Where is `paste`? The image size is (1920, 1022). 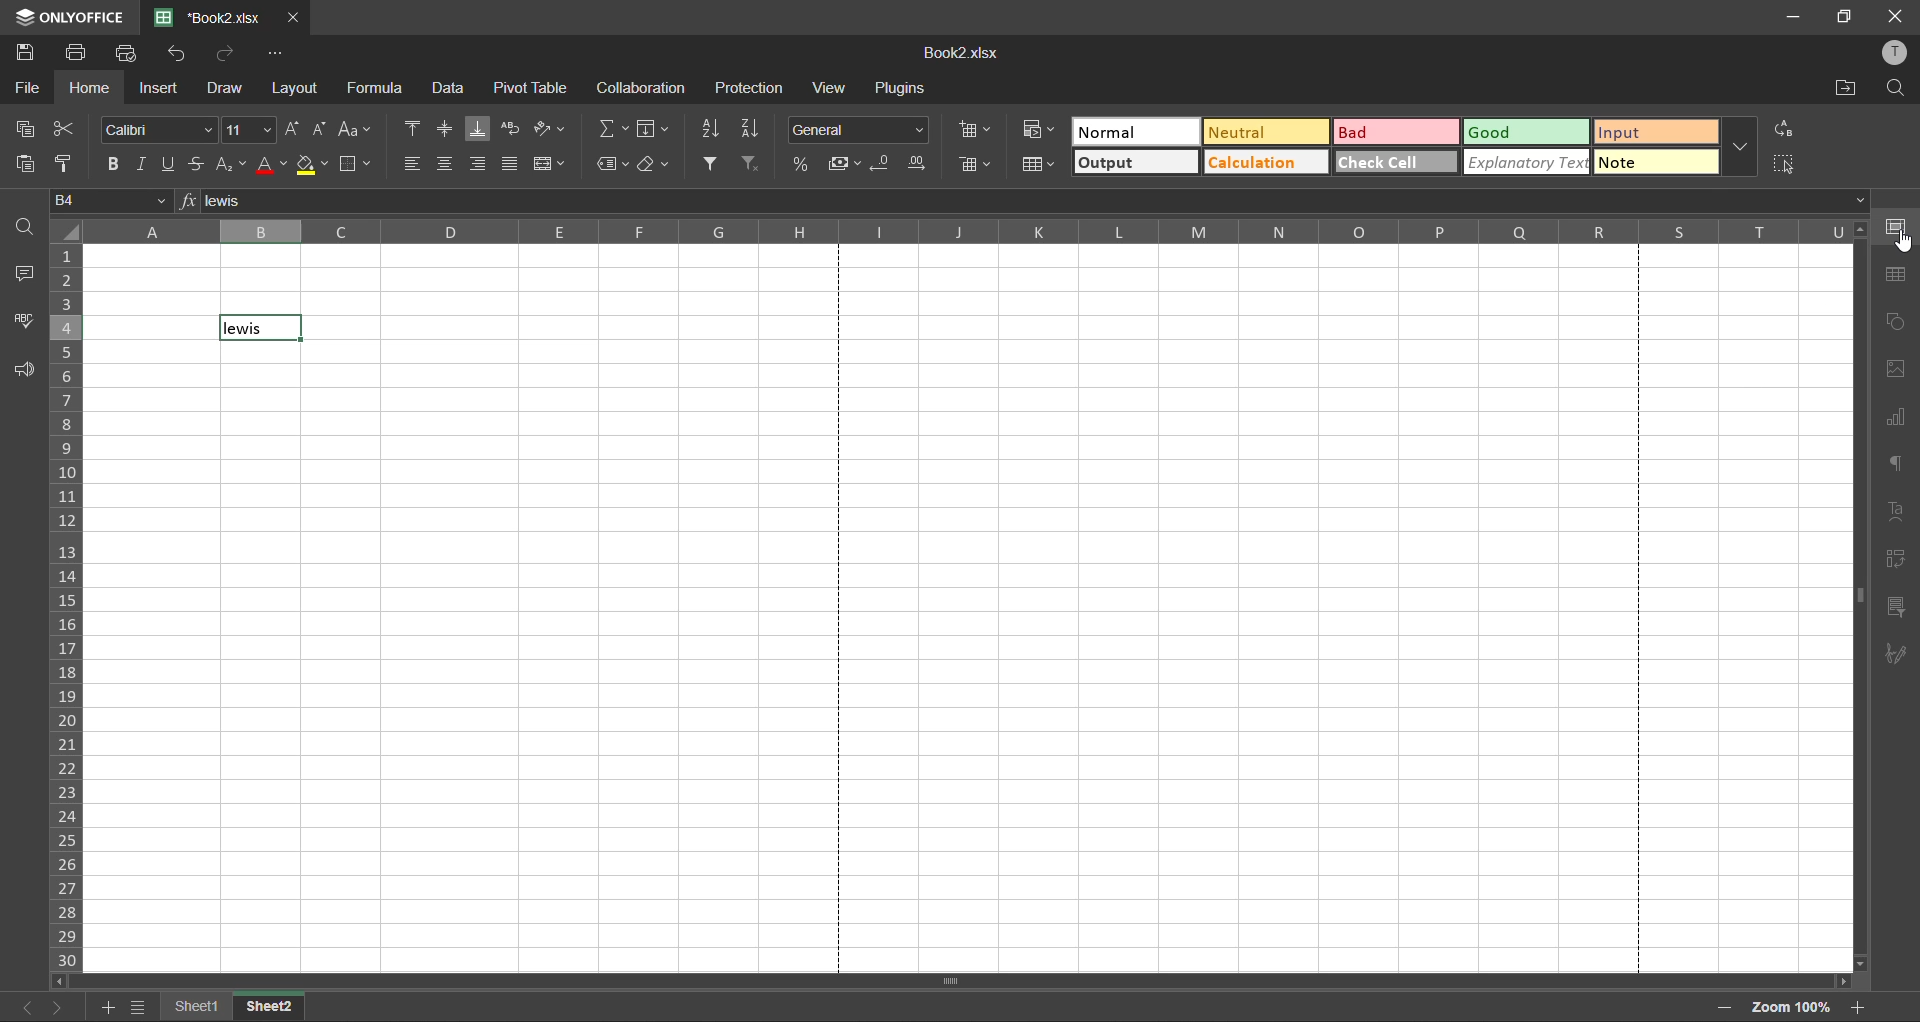
paste is located at coordinates (30, 165).